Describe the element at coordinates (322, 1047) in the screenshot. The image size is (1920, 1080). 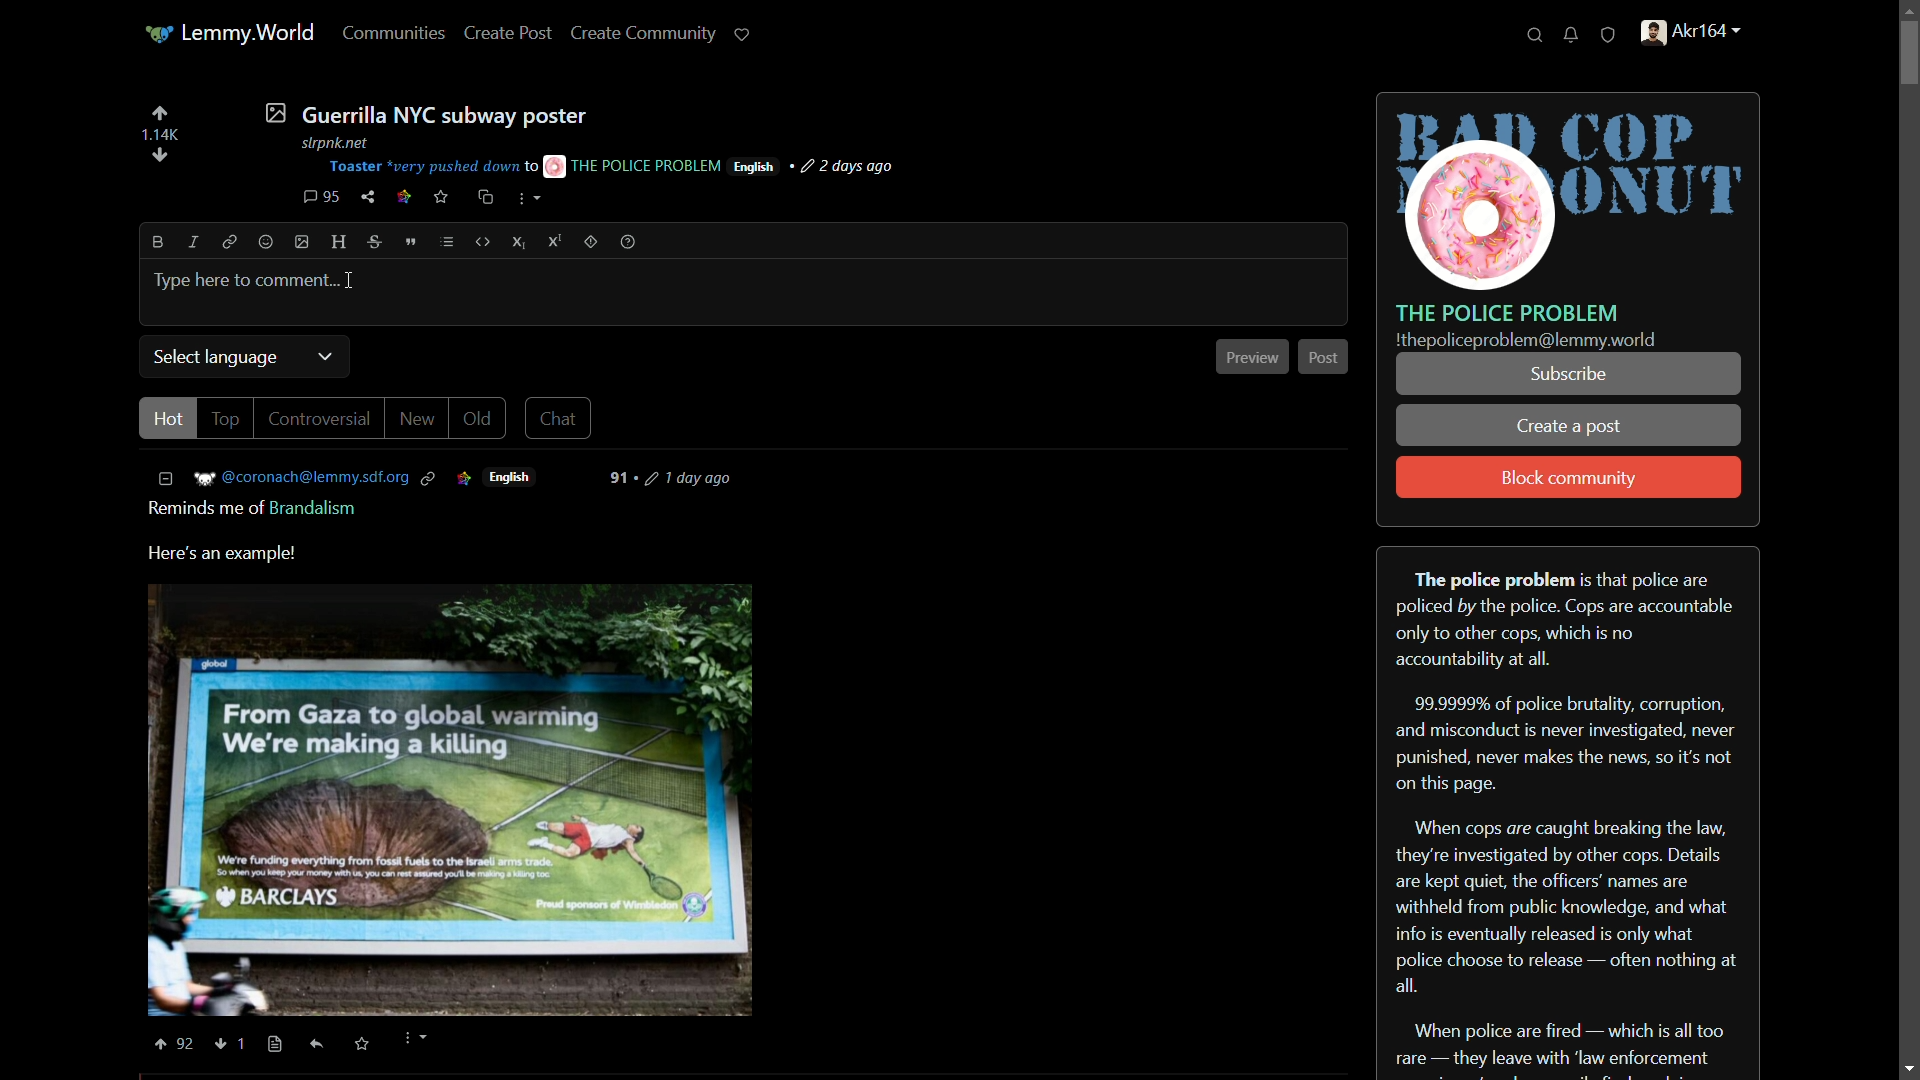
I see `reply` at that location.